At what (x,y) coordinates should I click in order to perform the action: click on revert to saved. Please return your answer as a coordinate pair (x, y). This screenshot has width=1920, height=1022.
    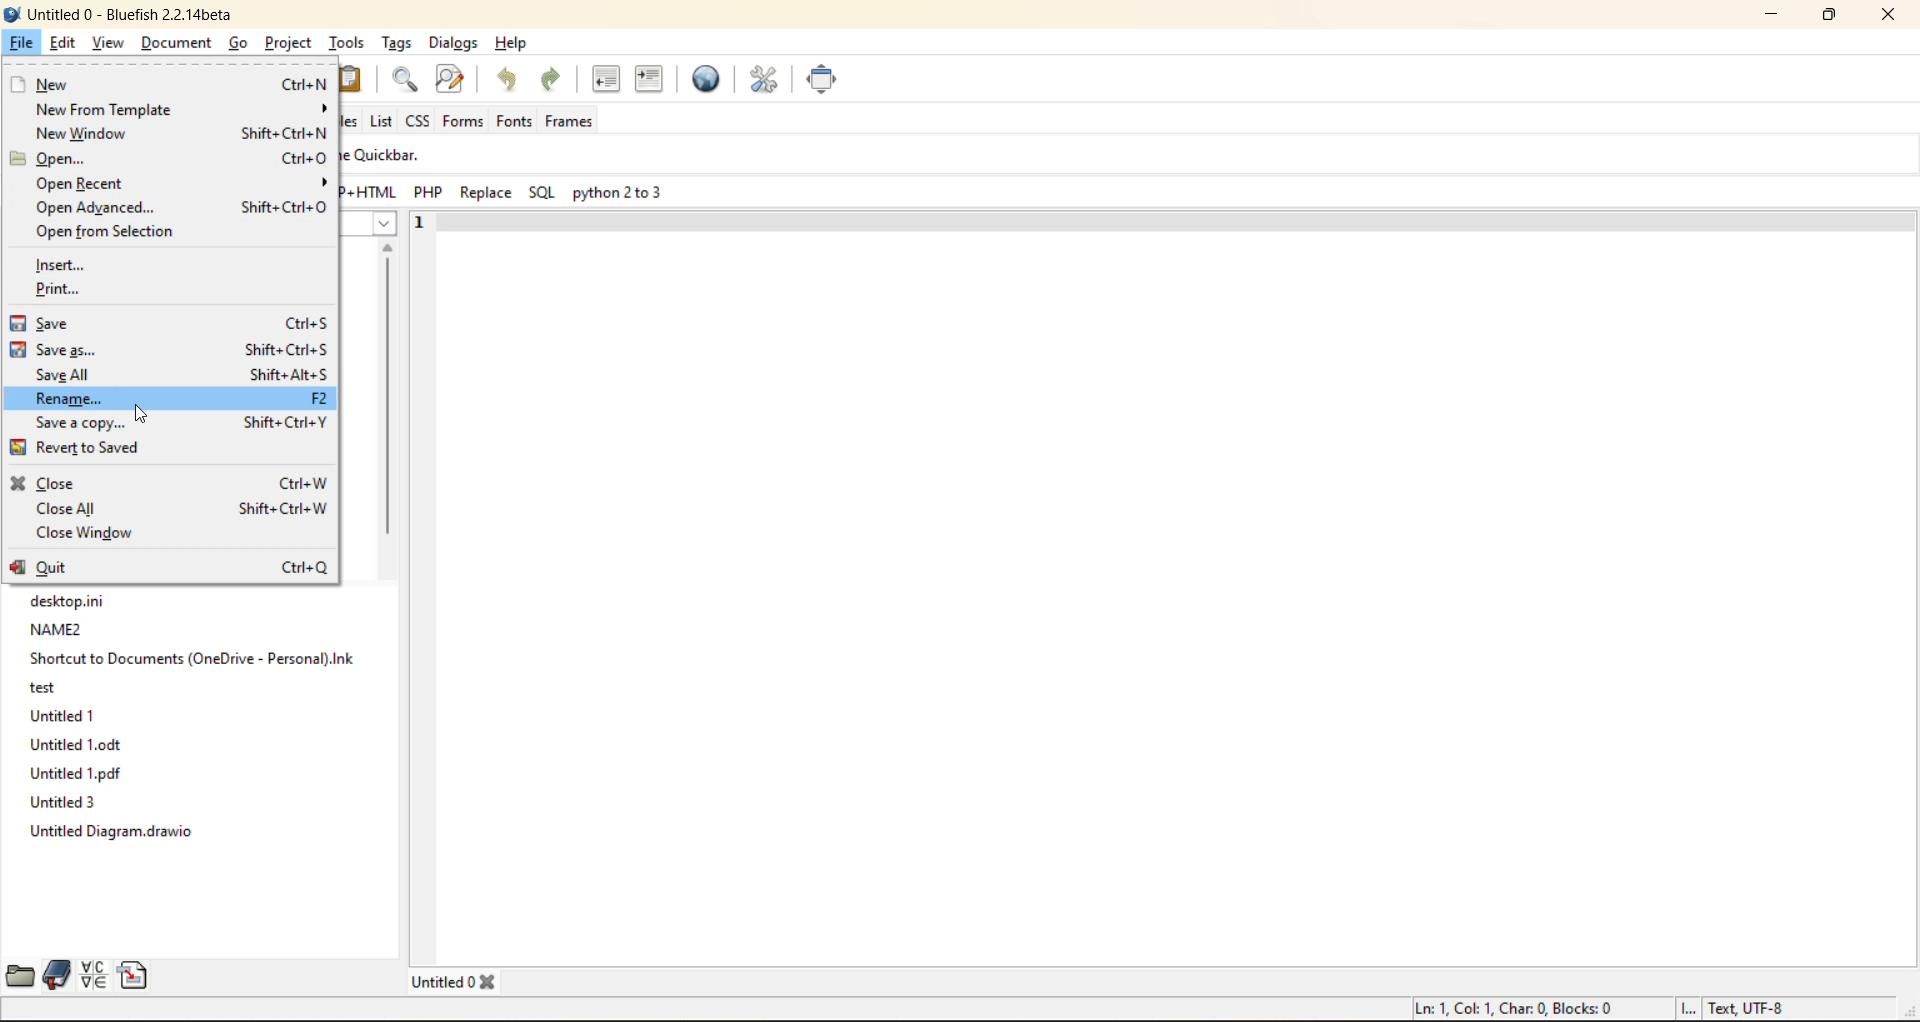
    Looking at the image, I should click on (101, 450).